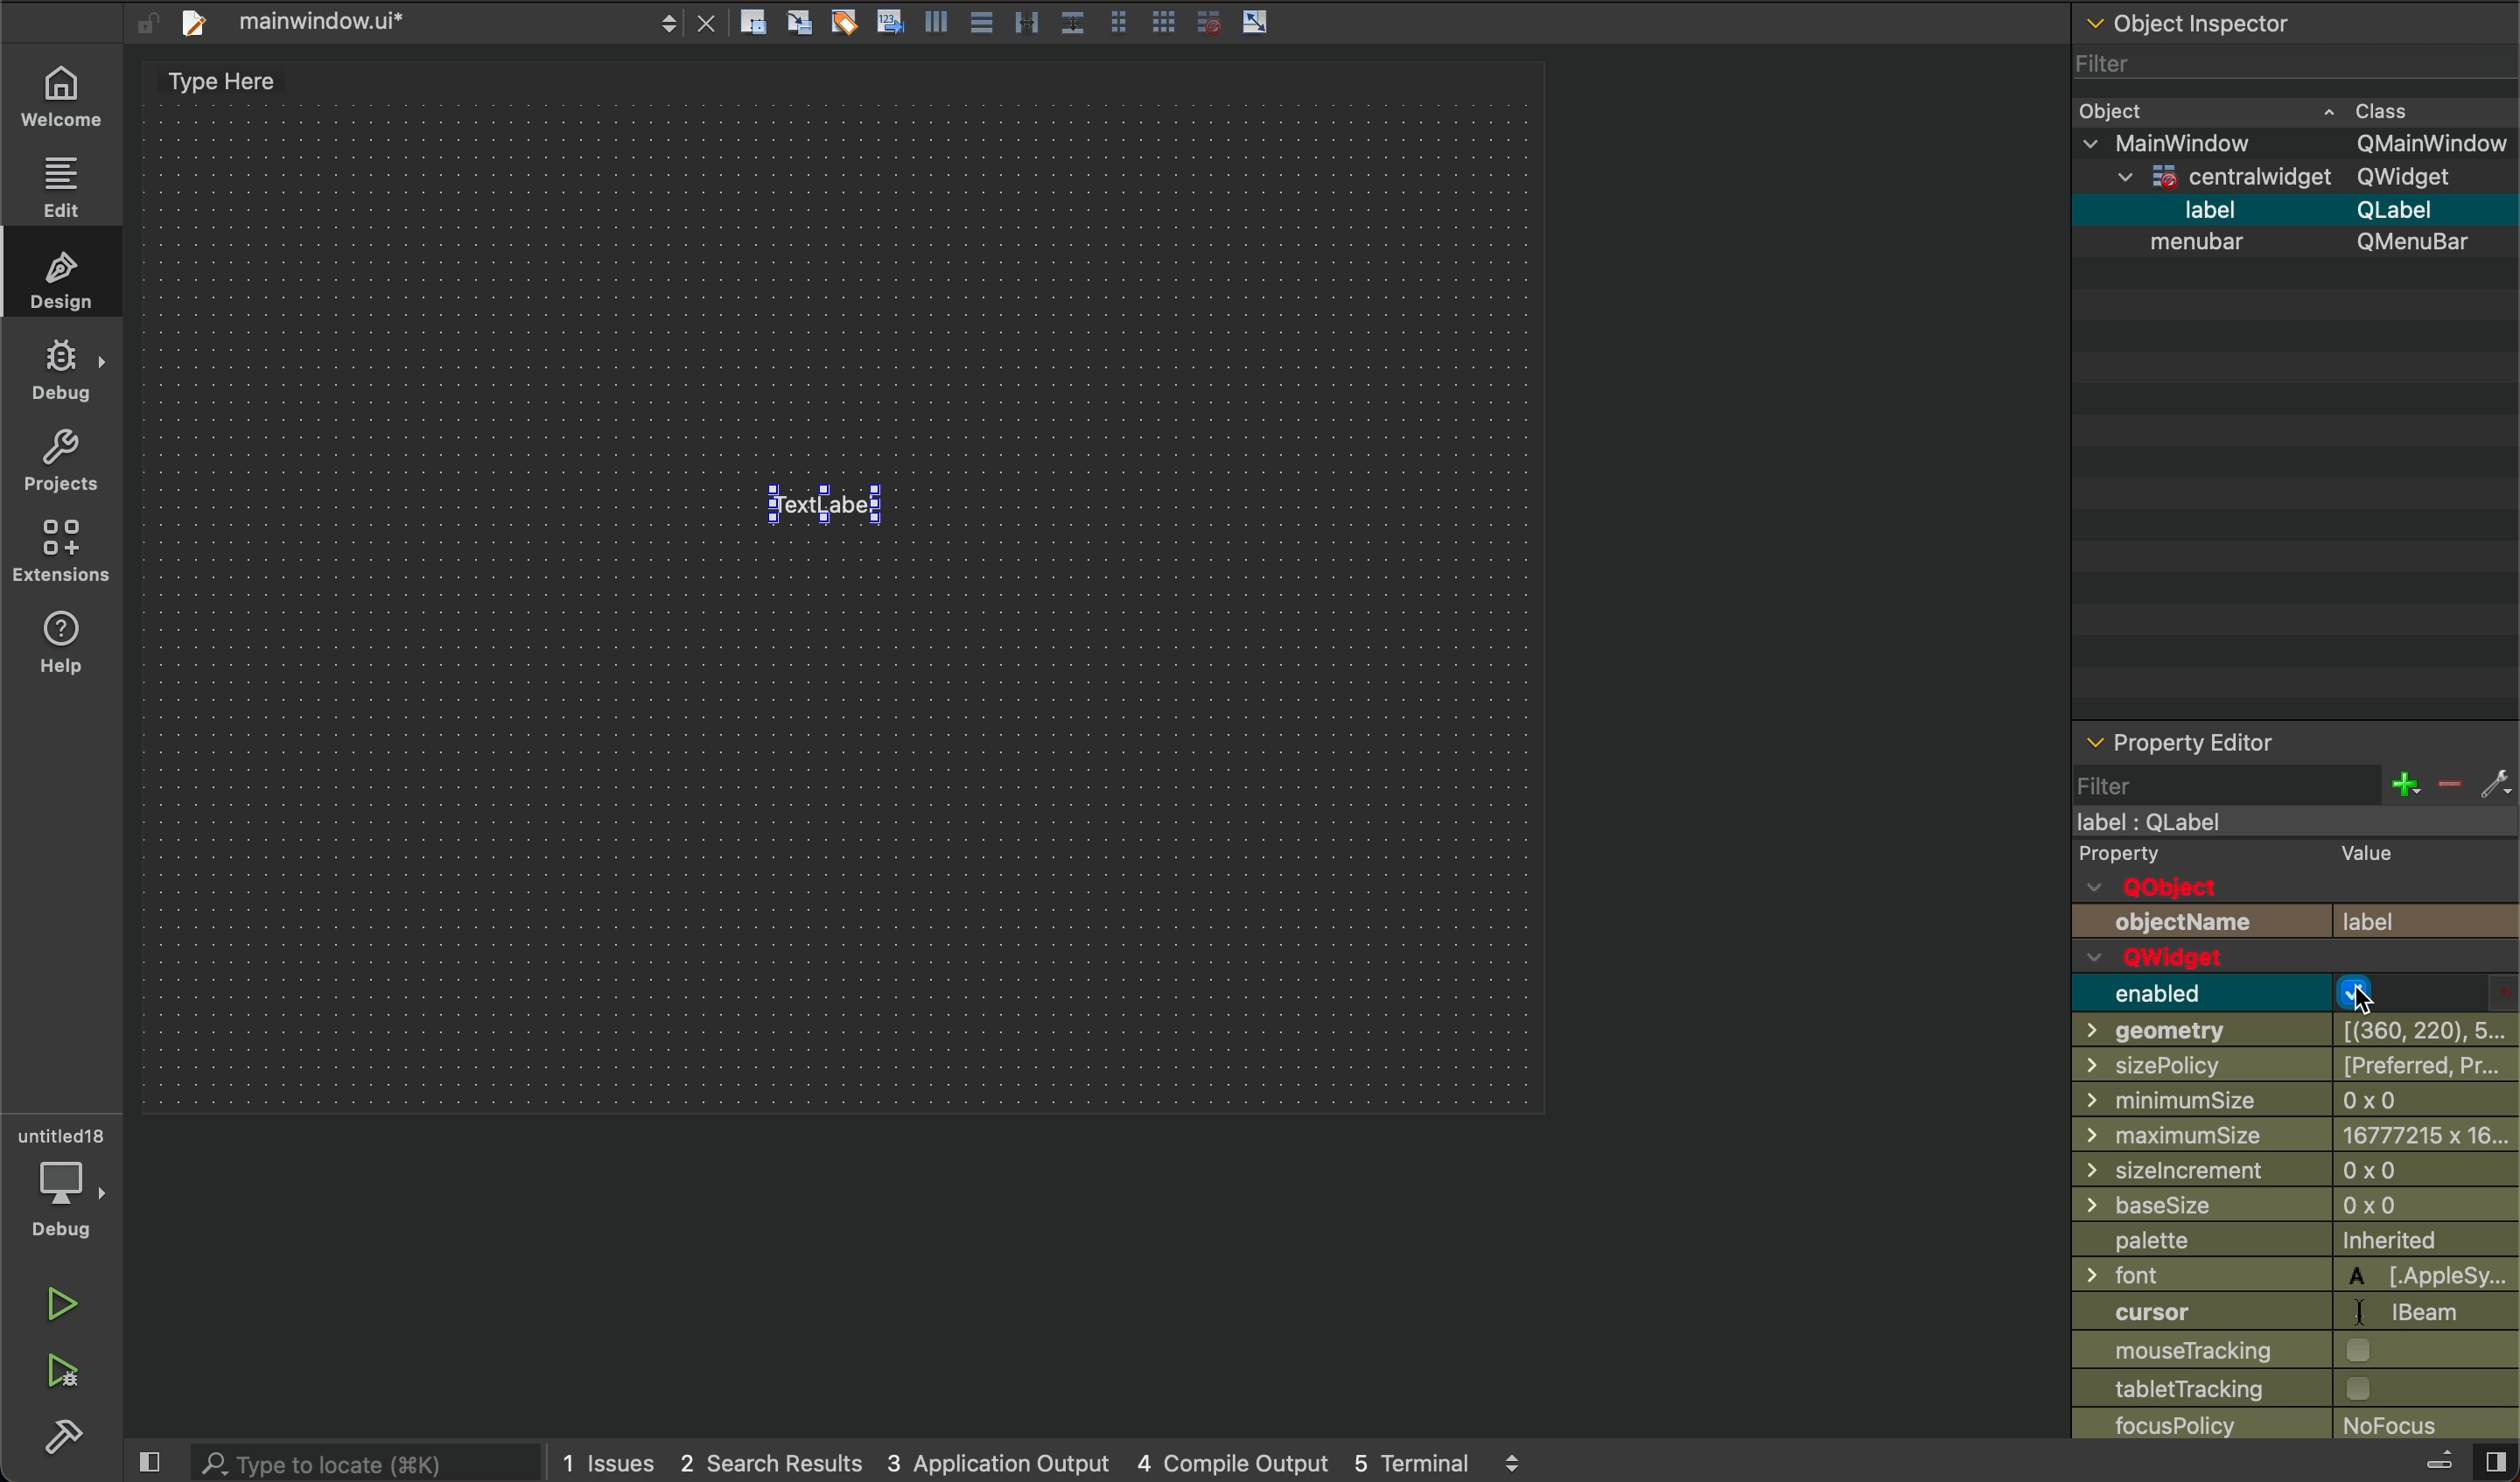 Image resolution: width=2520 pixels, height=1482 pixels. What do you see at coordinates (2180, 1204) in the screenshot?
I see `baseSize` at bounding box center [2180, 1204].